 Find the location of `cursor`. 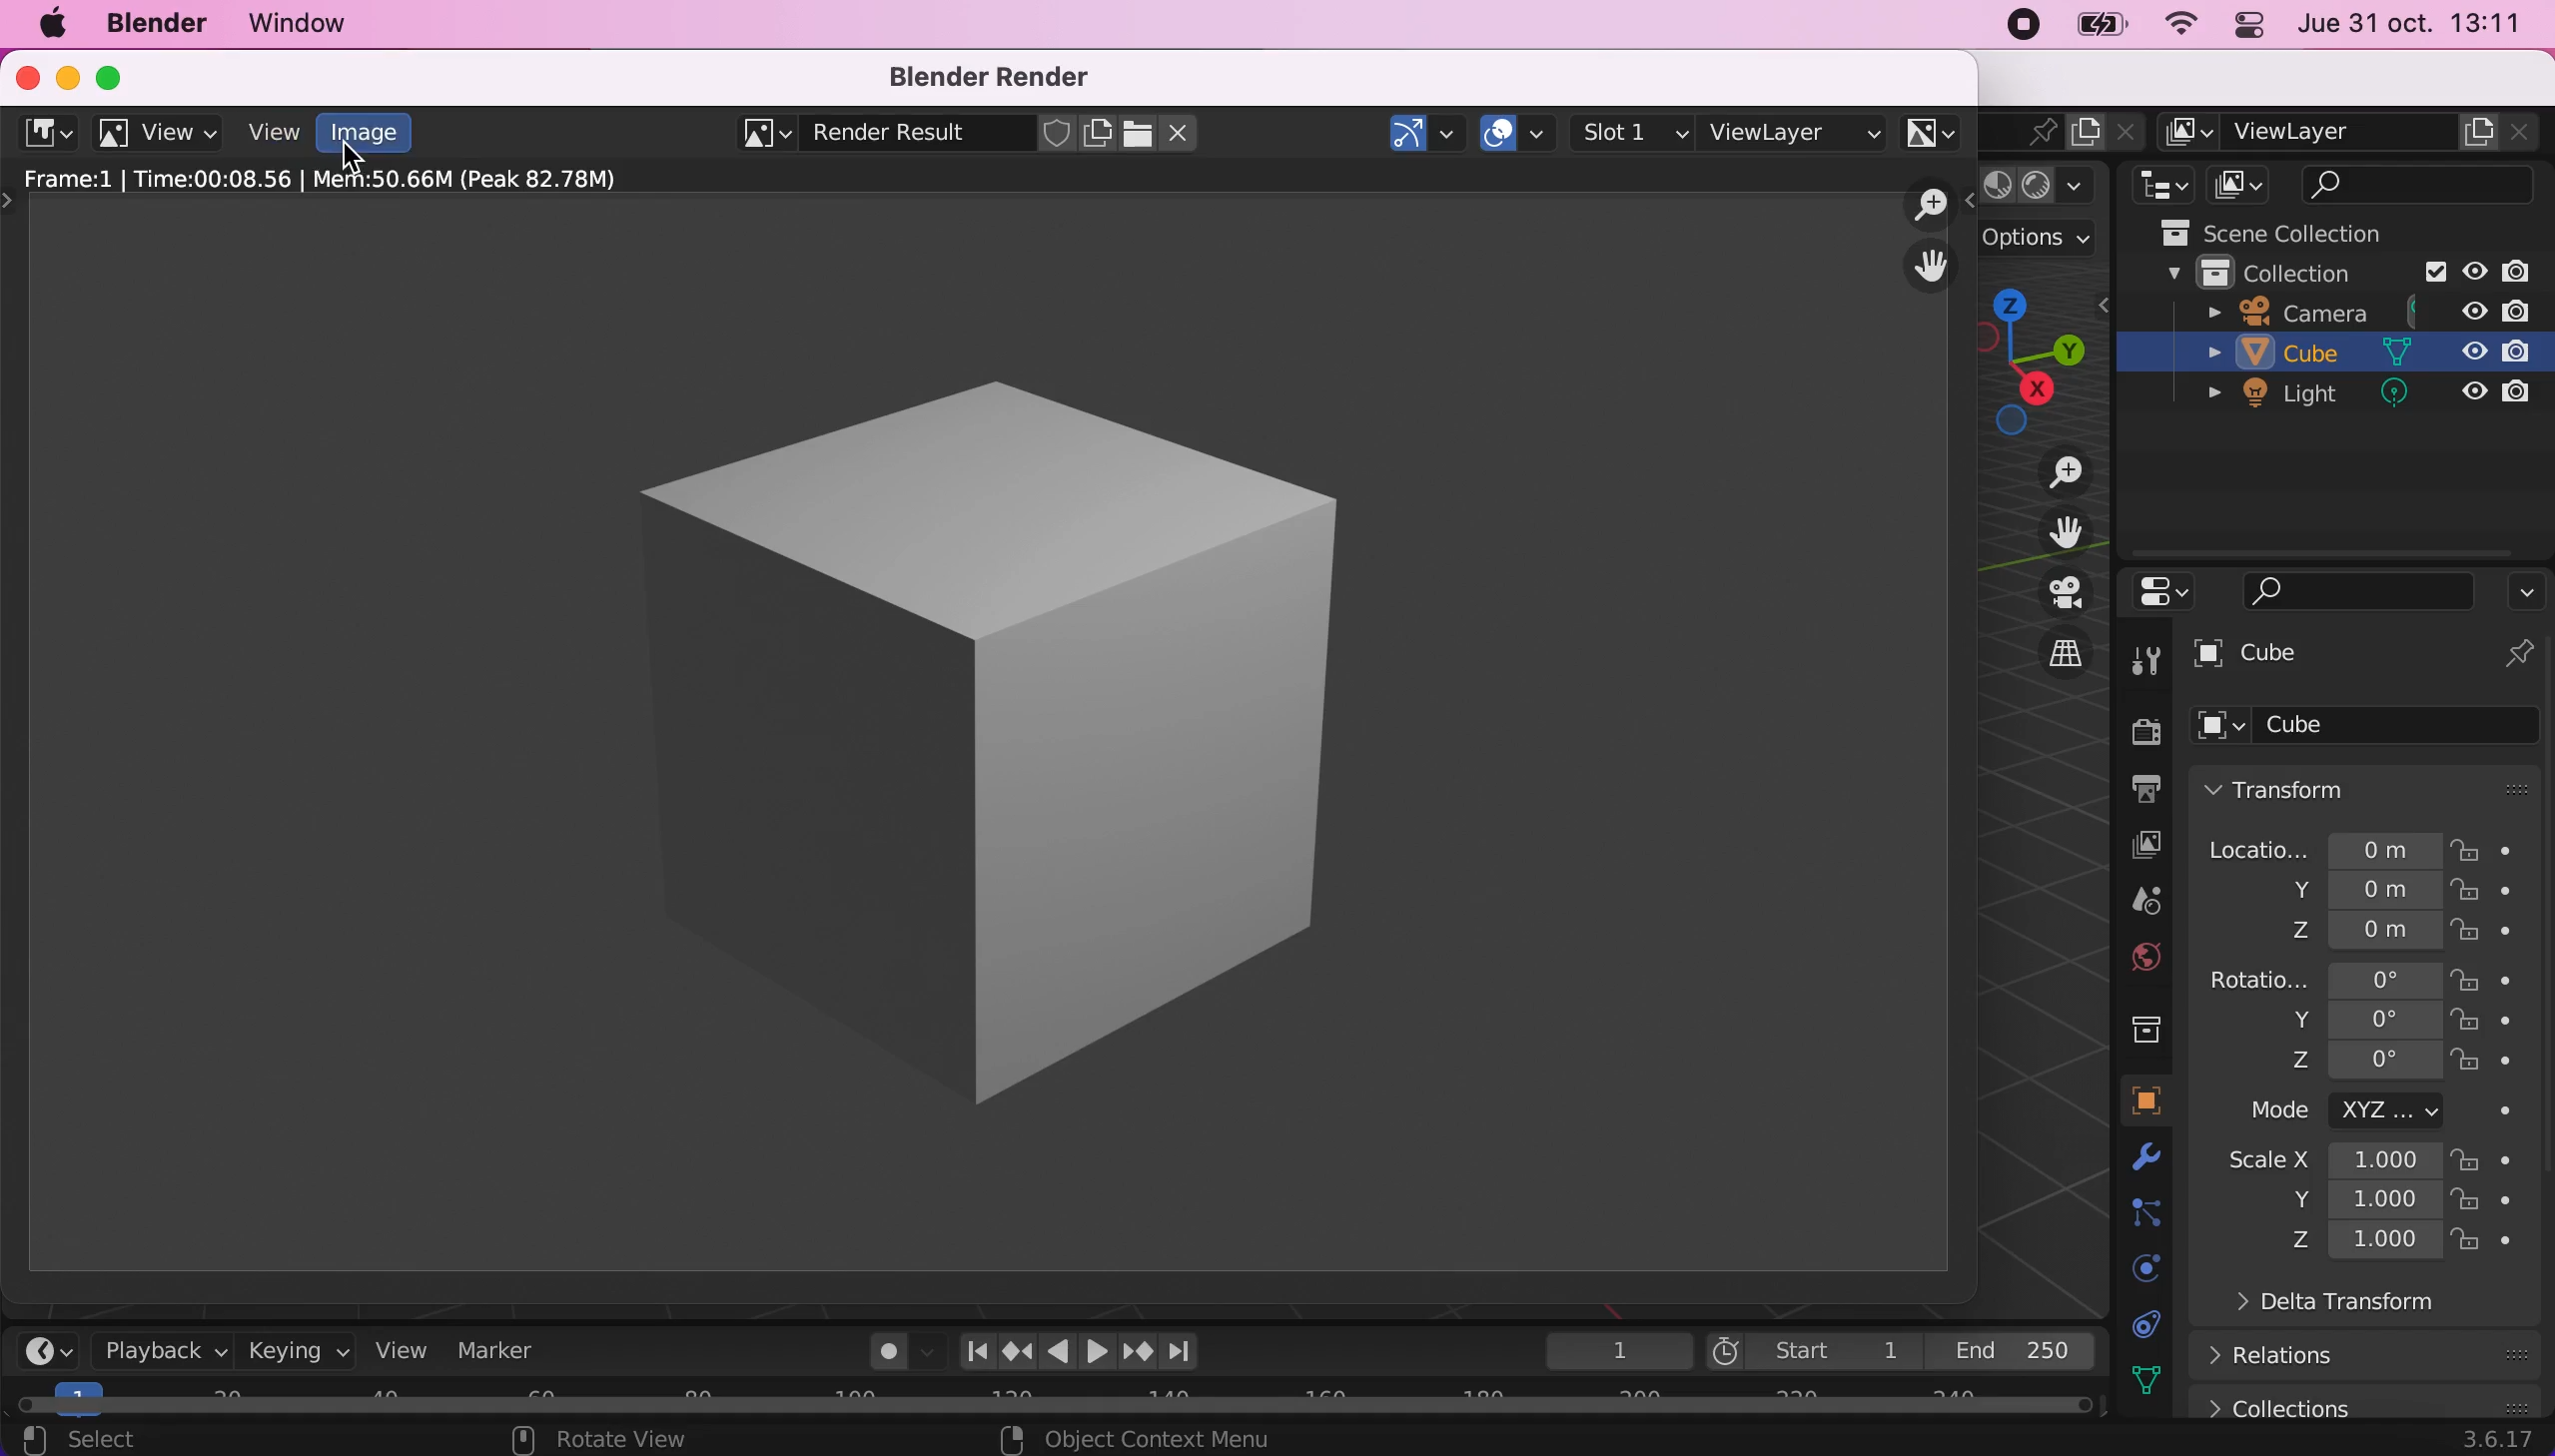

cursor is located at coordinates (357, 165).